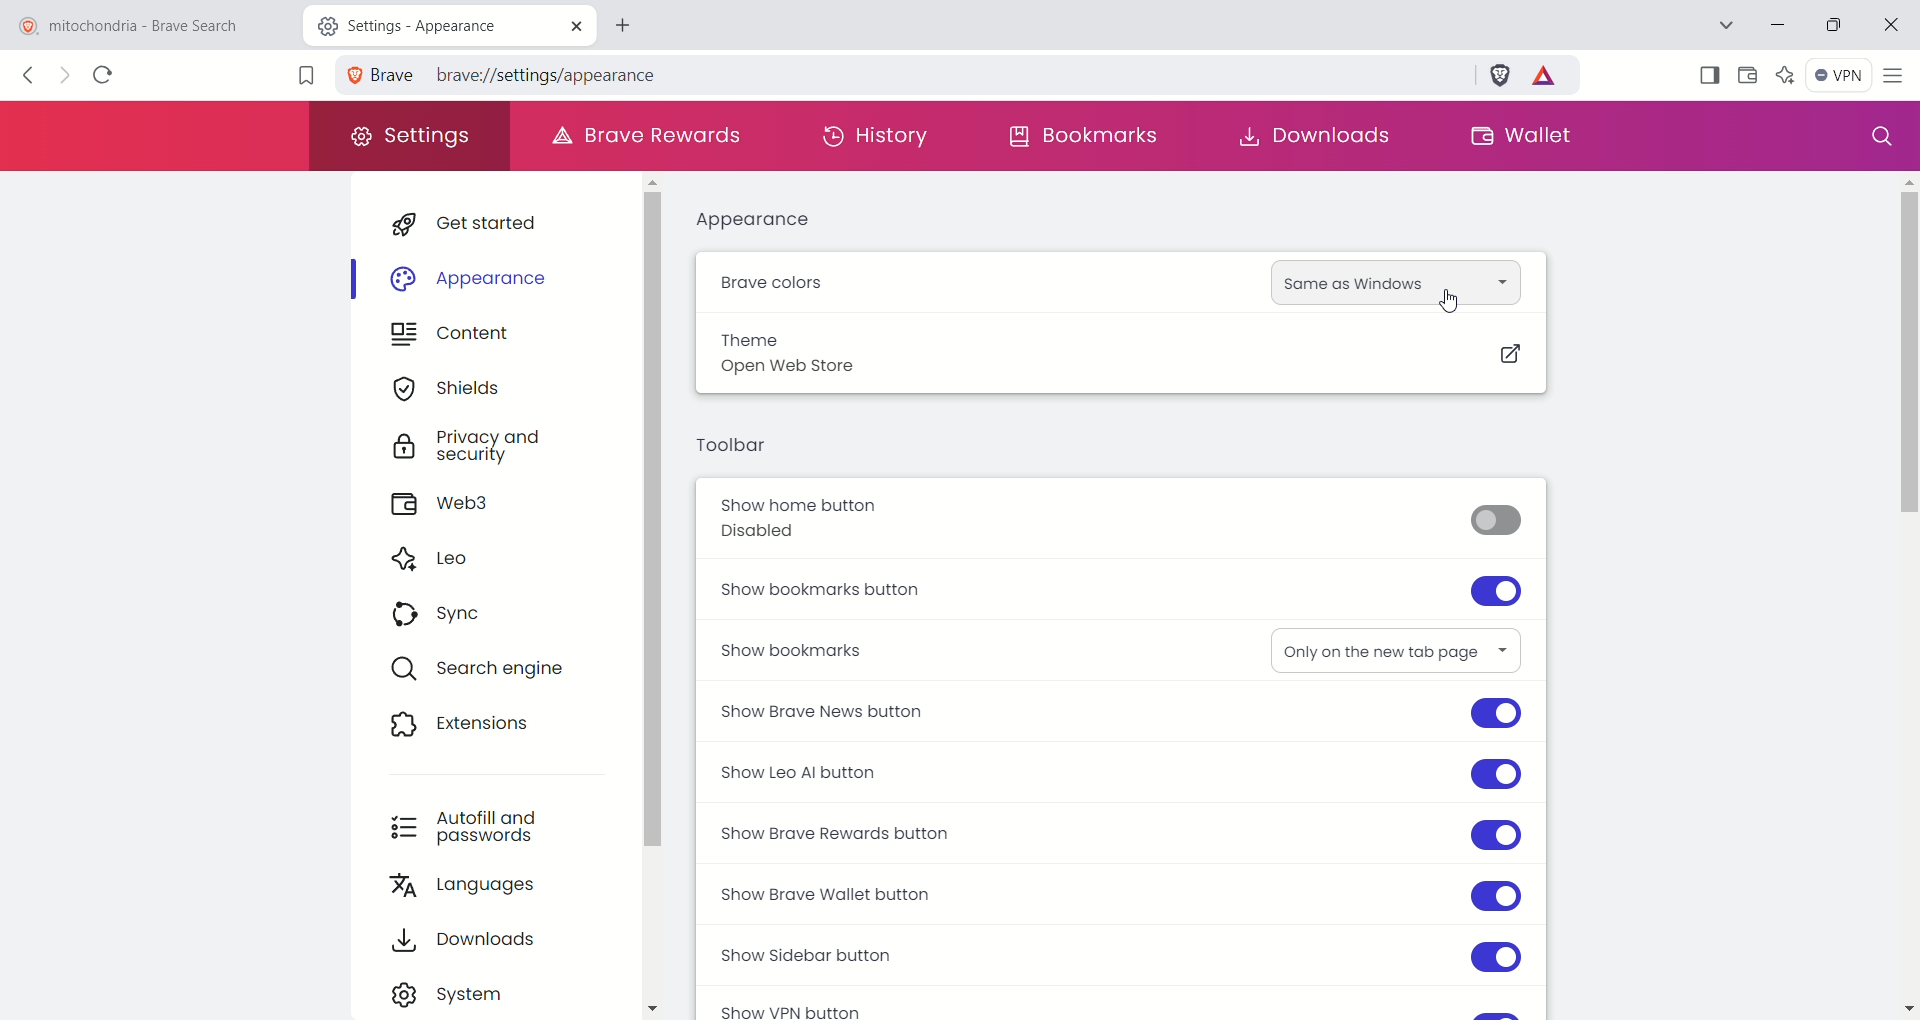 This screenshot has height=1020, width=1920. Describe the element at coordinates (442, 557) in the screenshot. I see `leo` at that location.